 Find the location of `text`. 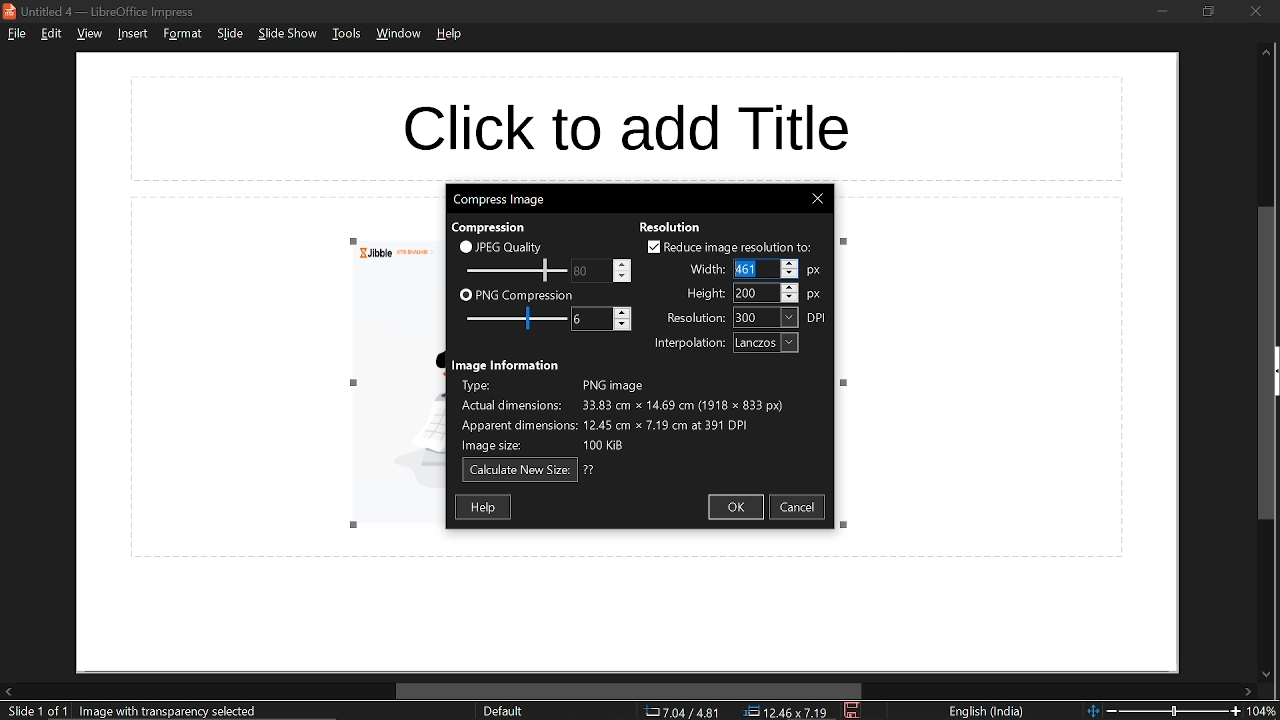

text is located at coordinates (494, 226).